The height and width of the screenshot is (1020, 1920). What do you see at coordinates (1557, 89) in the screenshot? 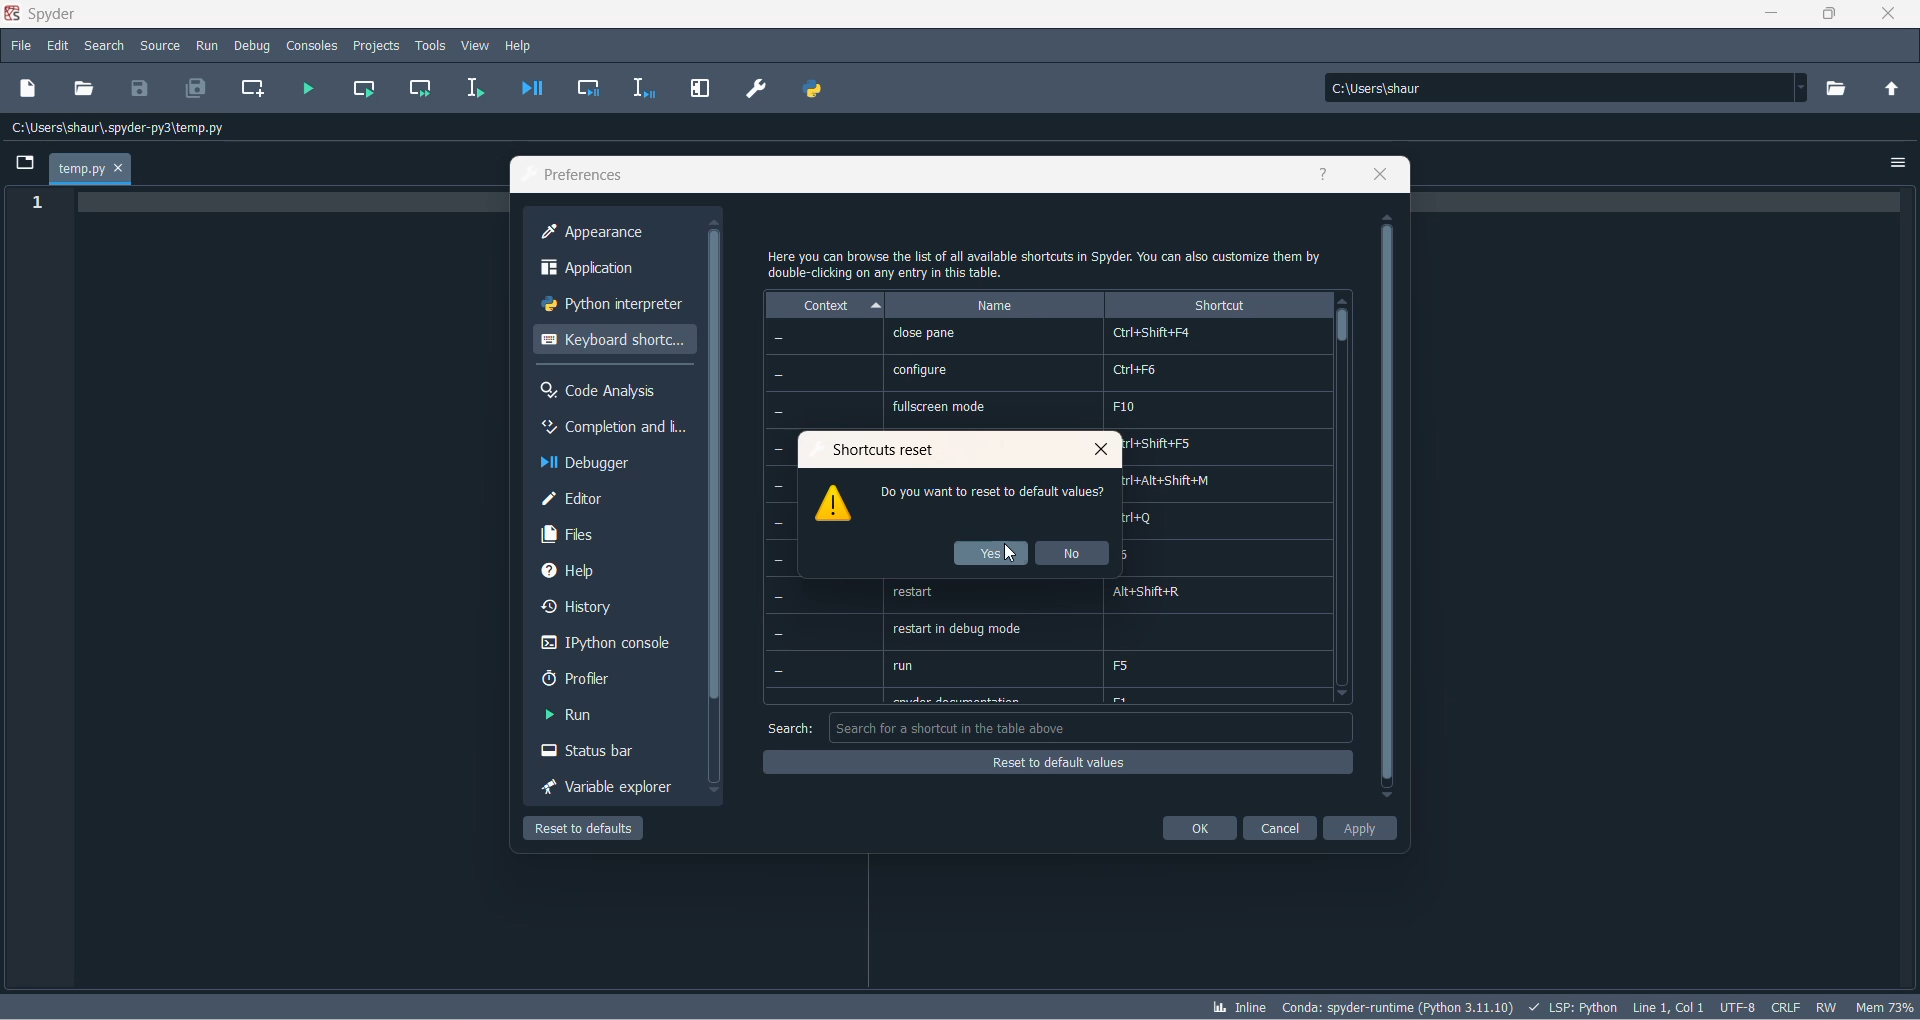
I see `path` at bounding box center [1557, 89].